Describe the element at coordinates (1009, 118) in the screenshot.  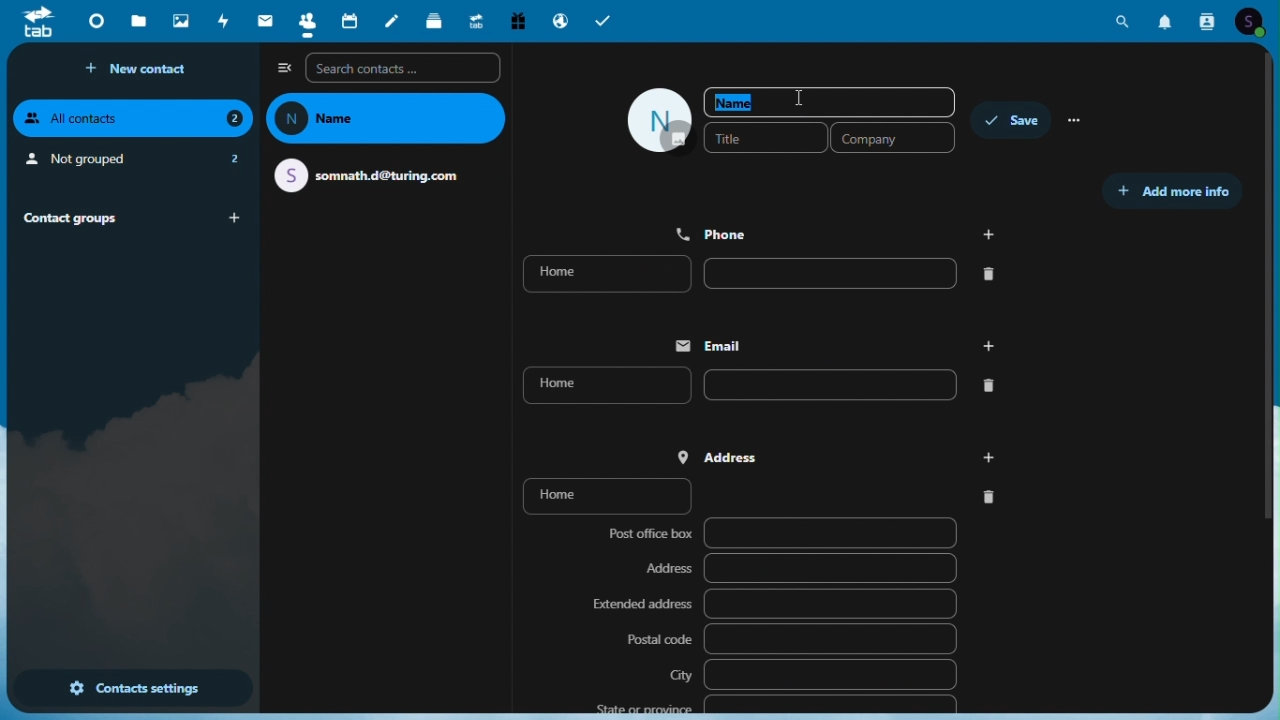
I see `save` at that location.